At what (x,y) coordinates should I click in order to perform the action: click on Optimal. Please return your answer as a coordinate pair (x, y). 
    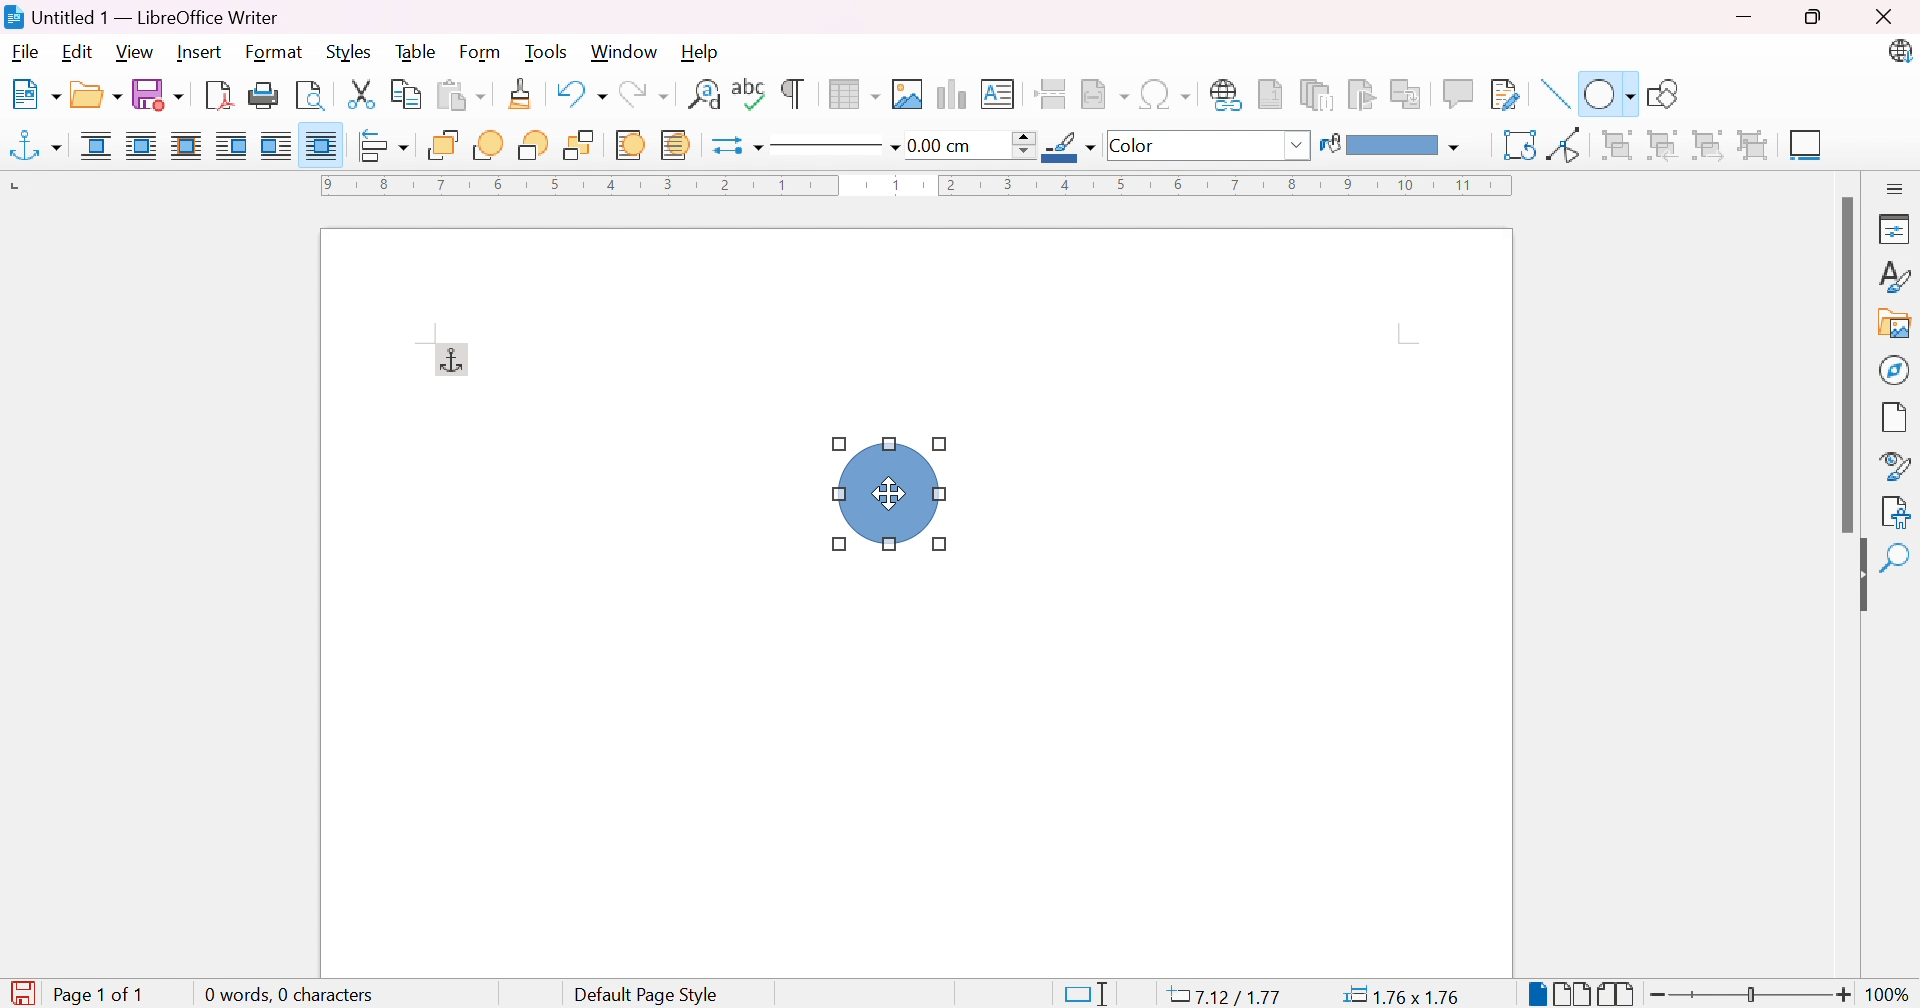
    Looking at the image, I should click on (186, 144).